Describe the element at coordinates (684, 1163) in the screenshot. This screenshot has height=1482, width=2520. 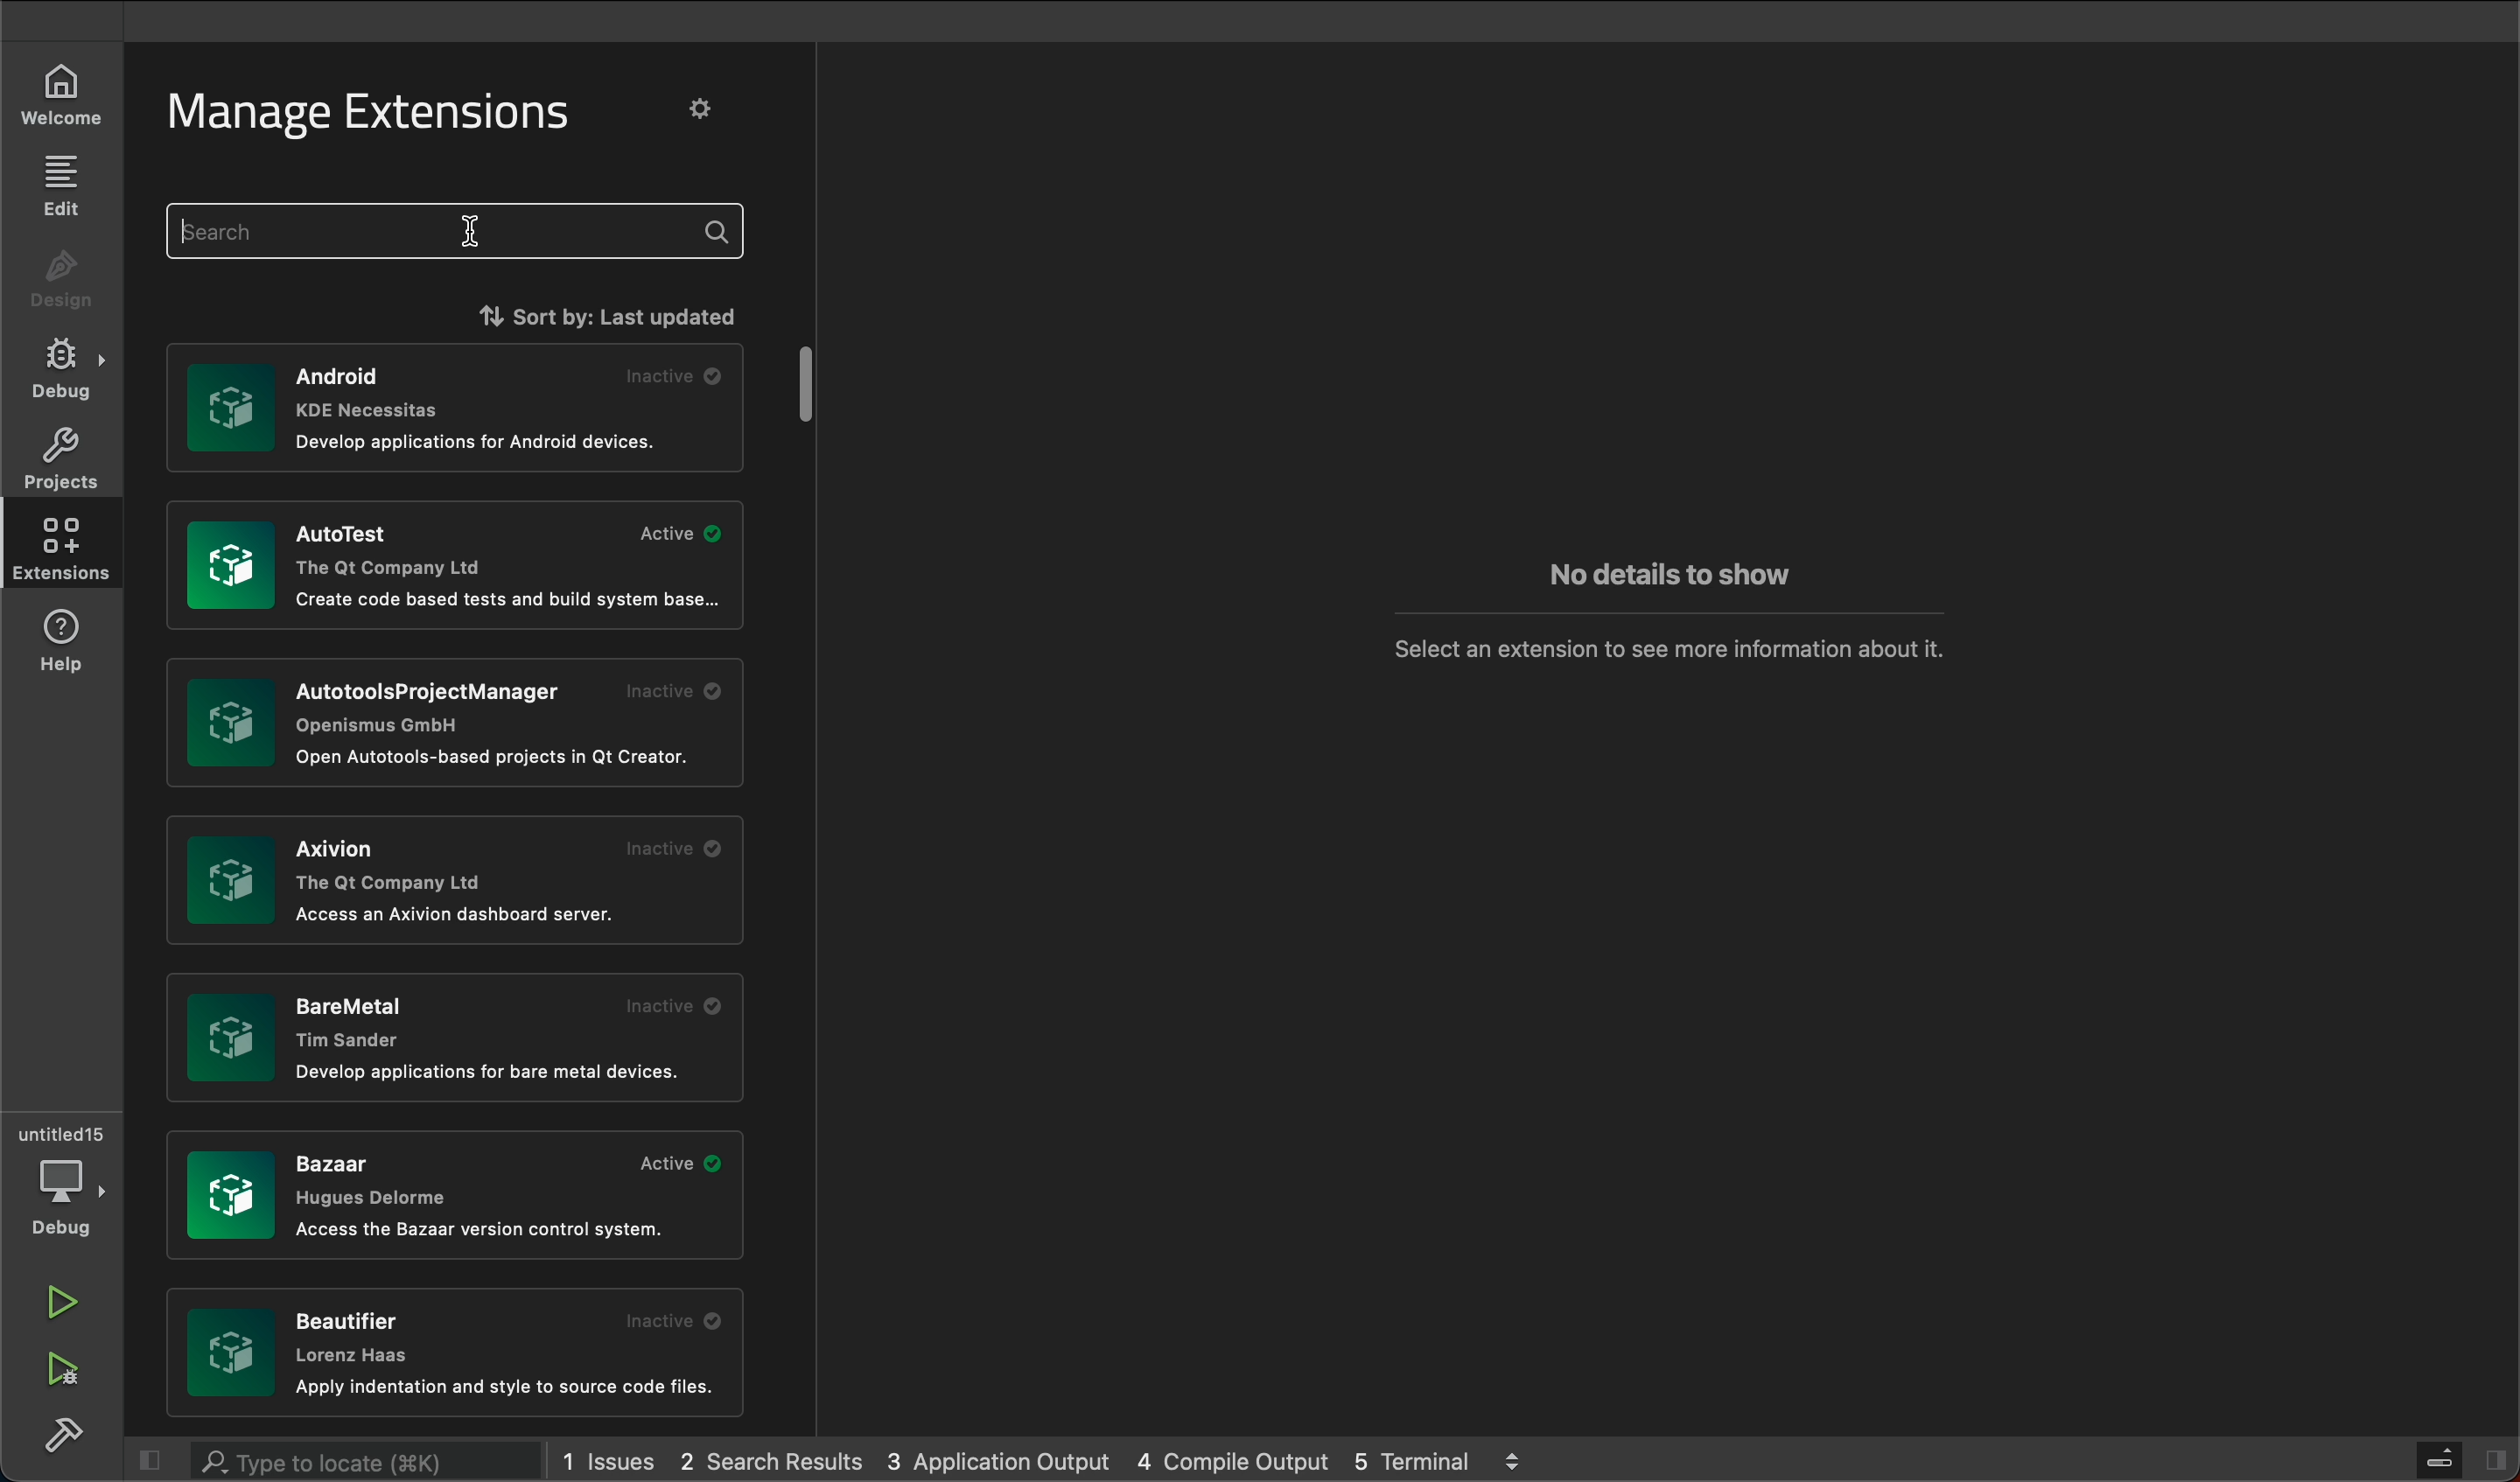
I see `active` at that location.